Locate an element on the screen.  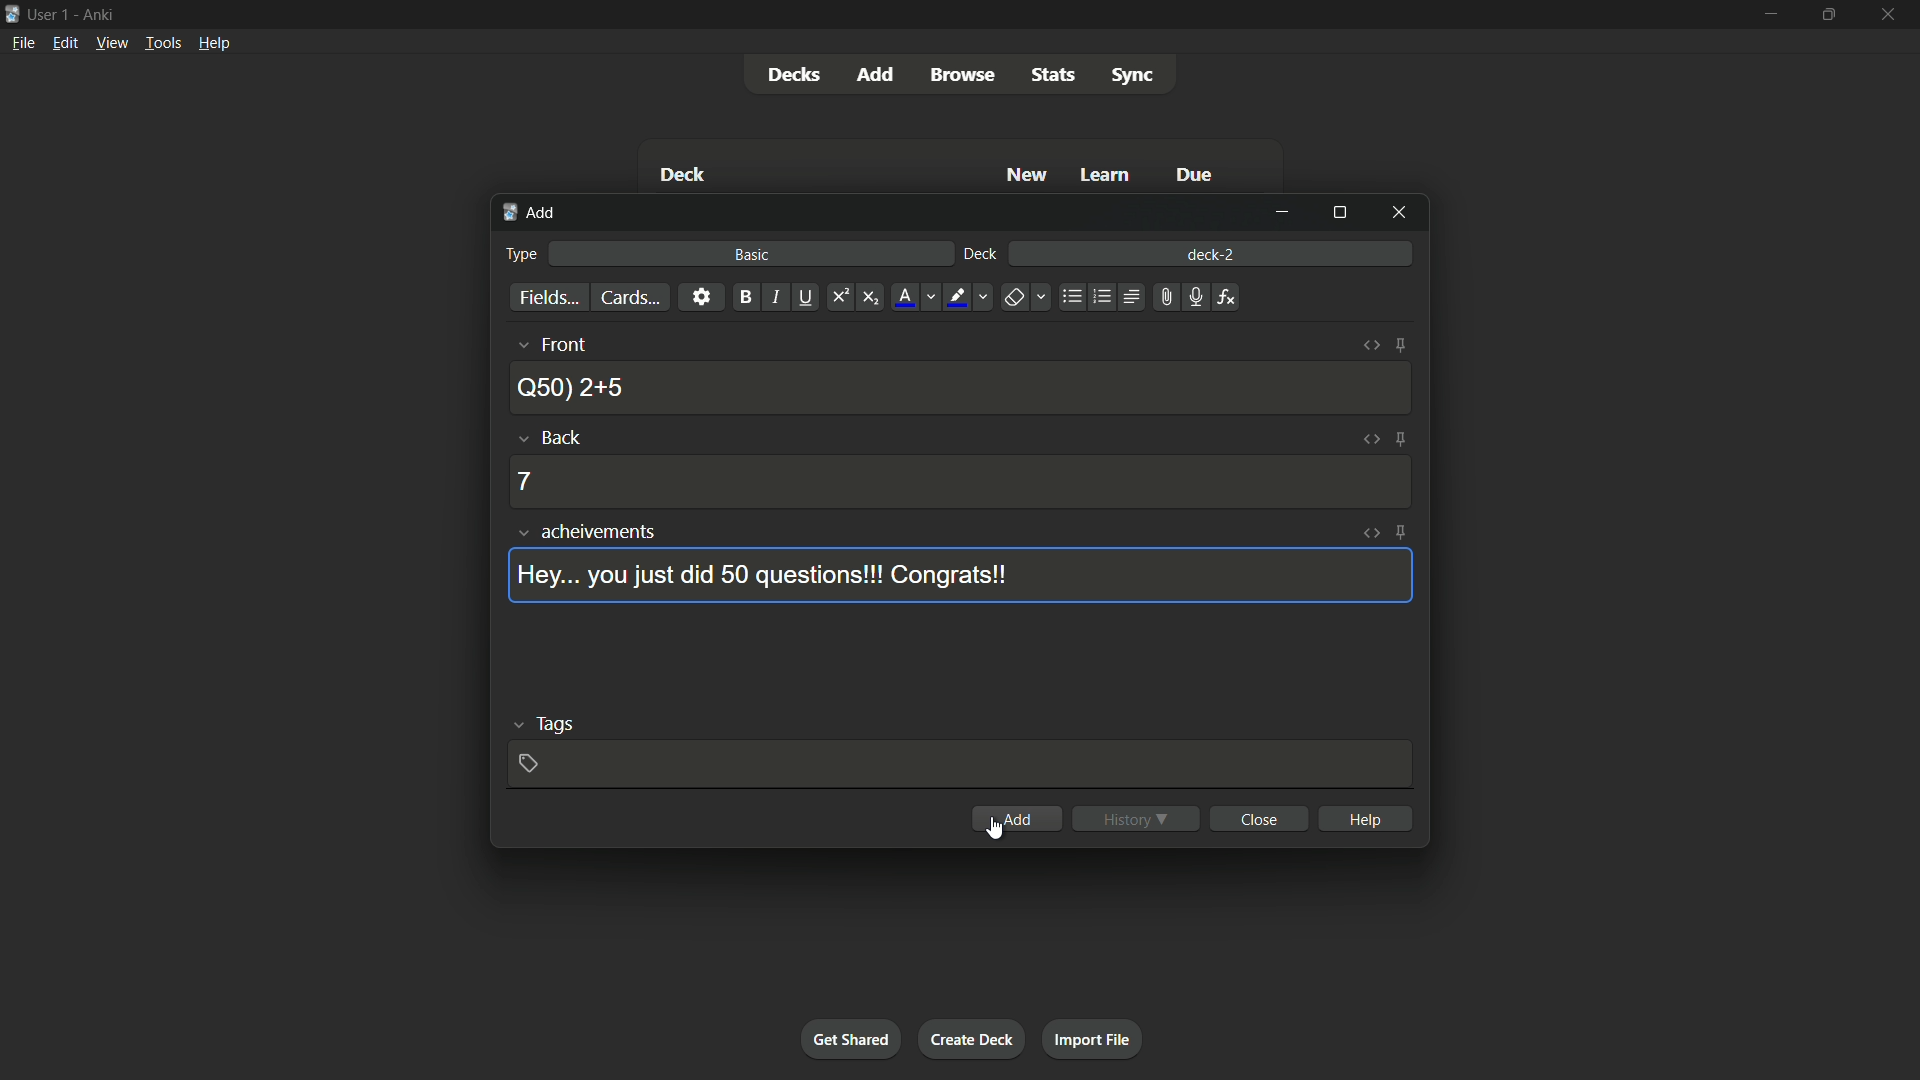
toggle html editor is located at coordinates (1370, 534).